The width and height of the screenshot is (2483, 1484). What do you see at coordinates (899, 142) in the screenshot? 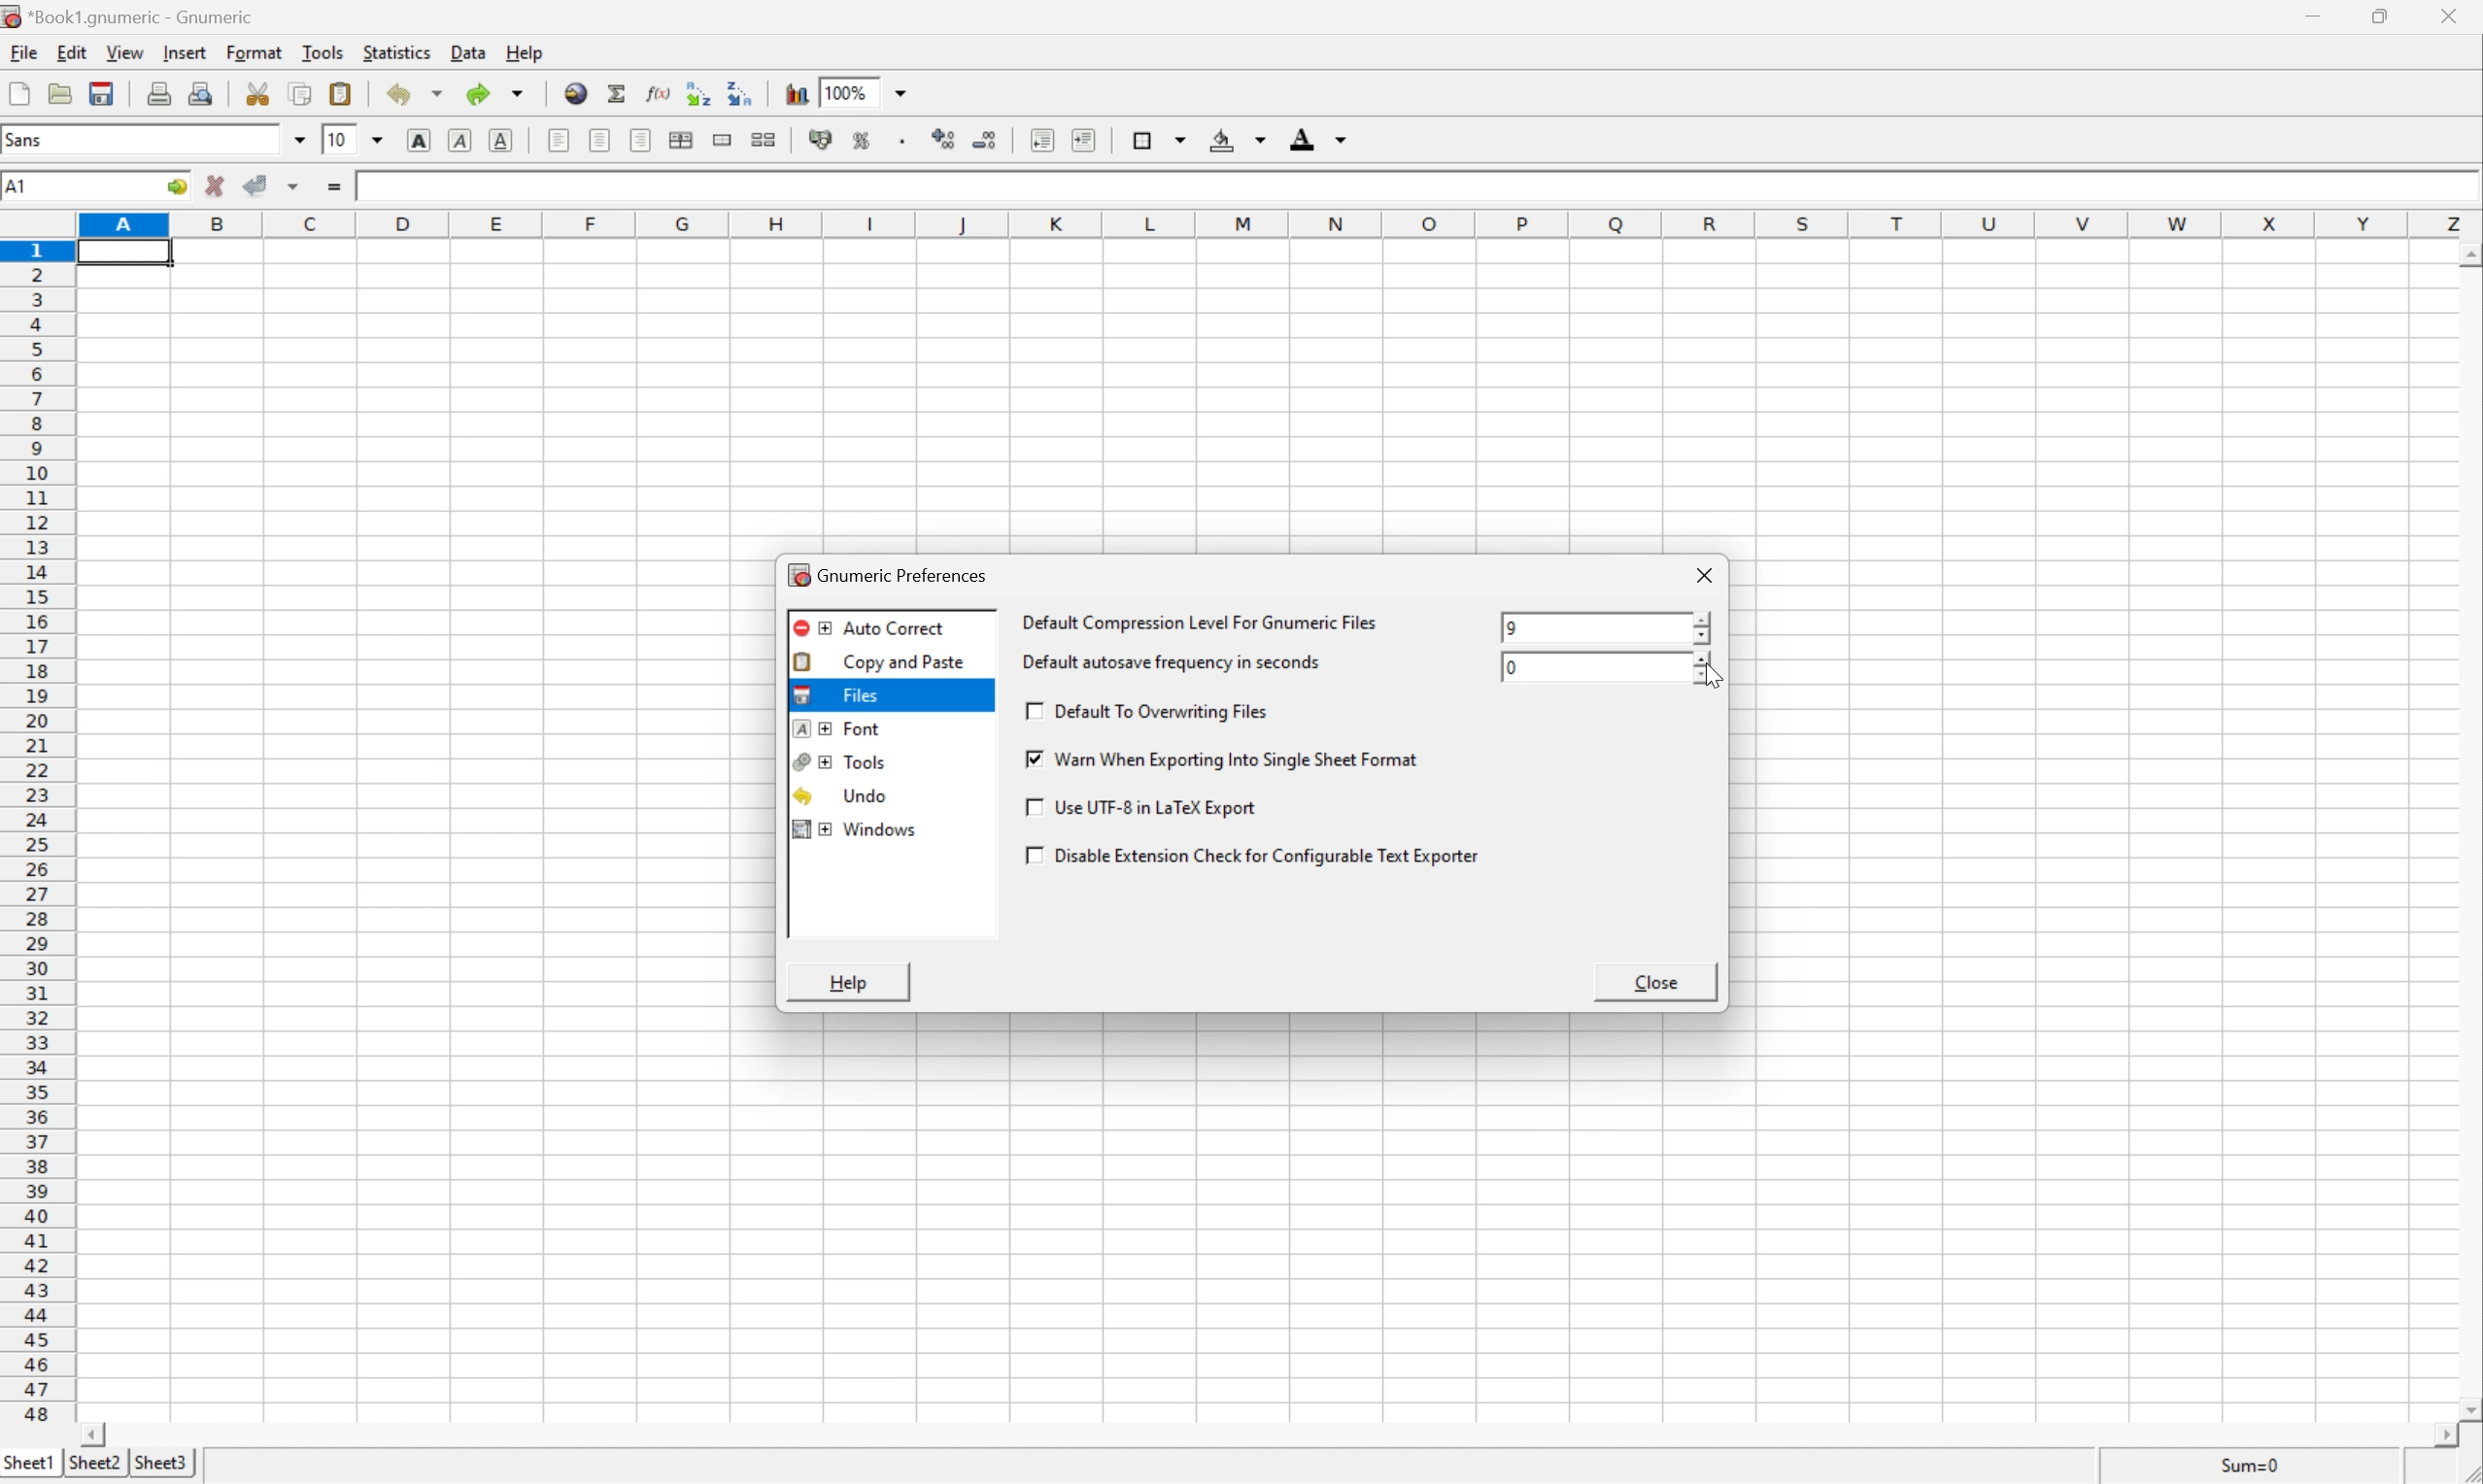
I see `Set the format of the selected cells to include a thousands separator` at bounding box center [899, 142].